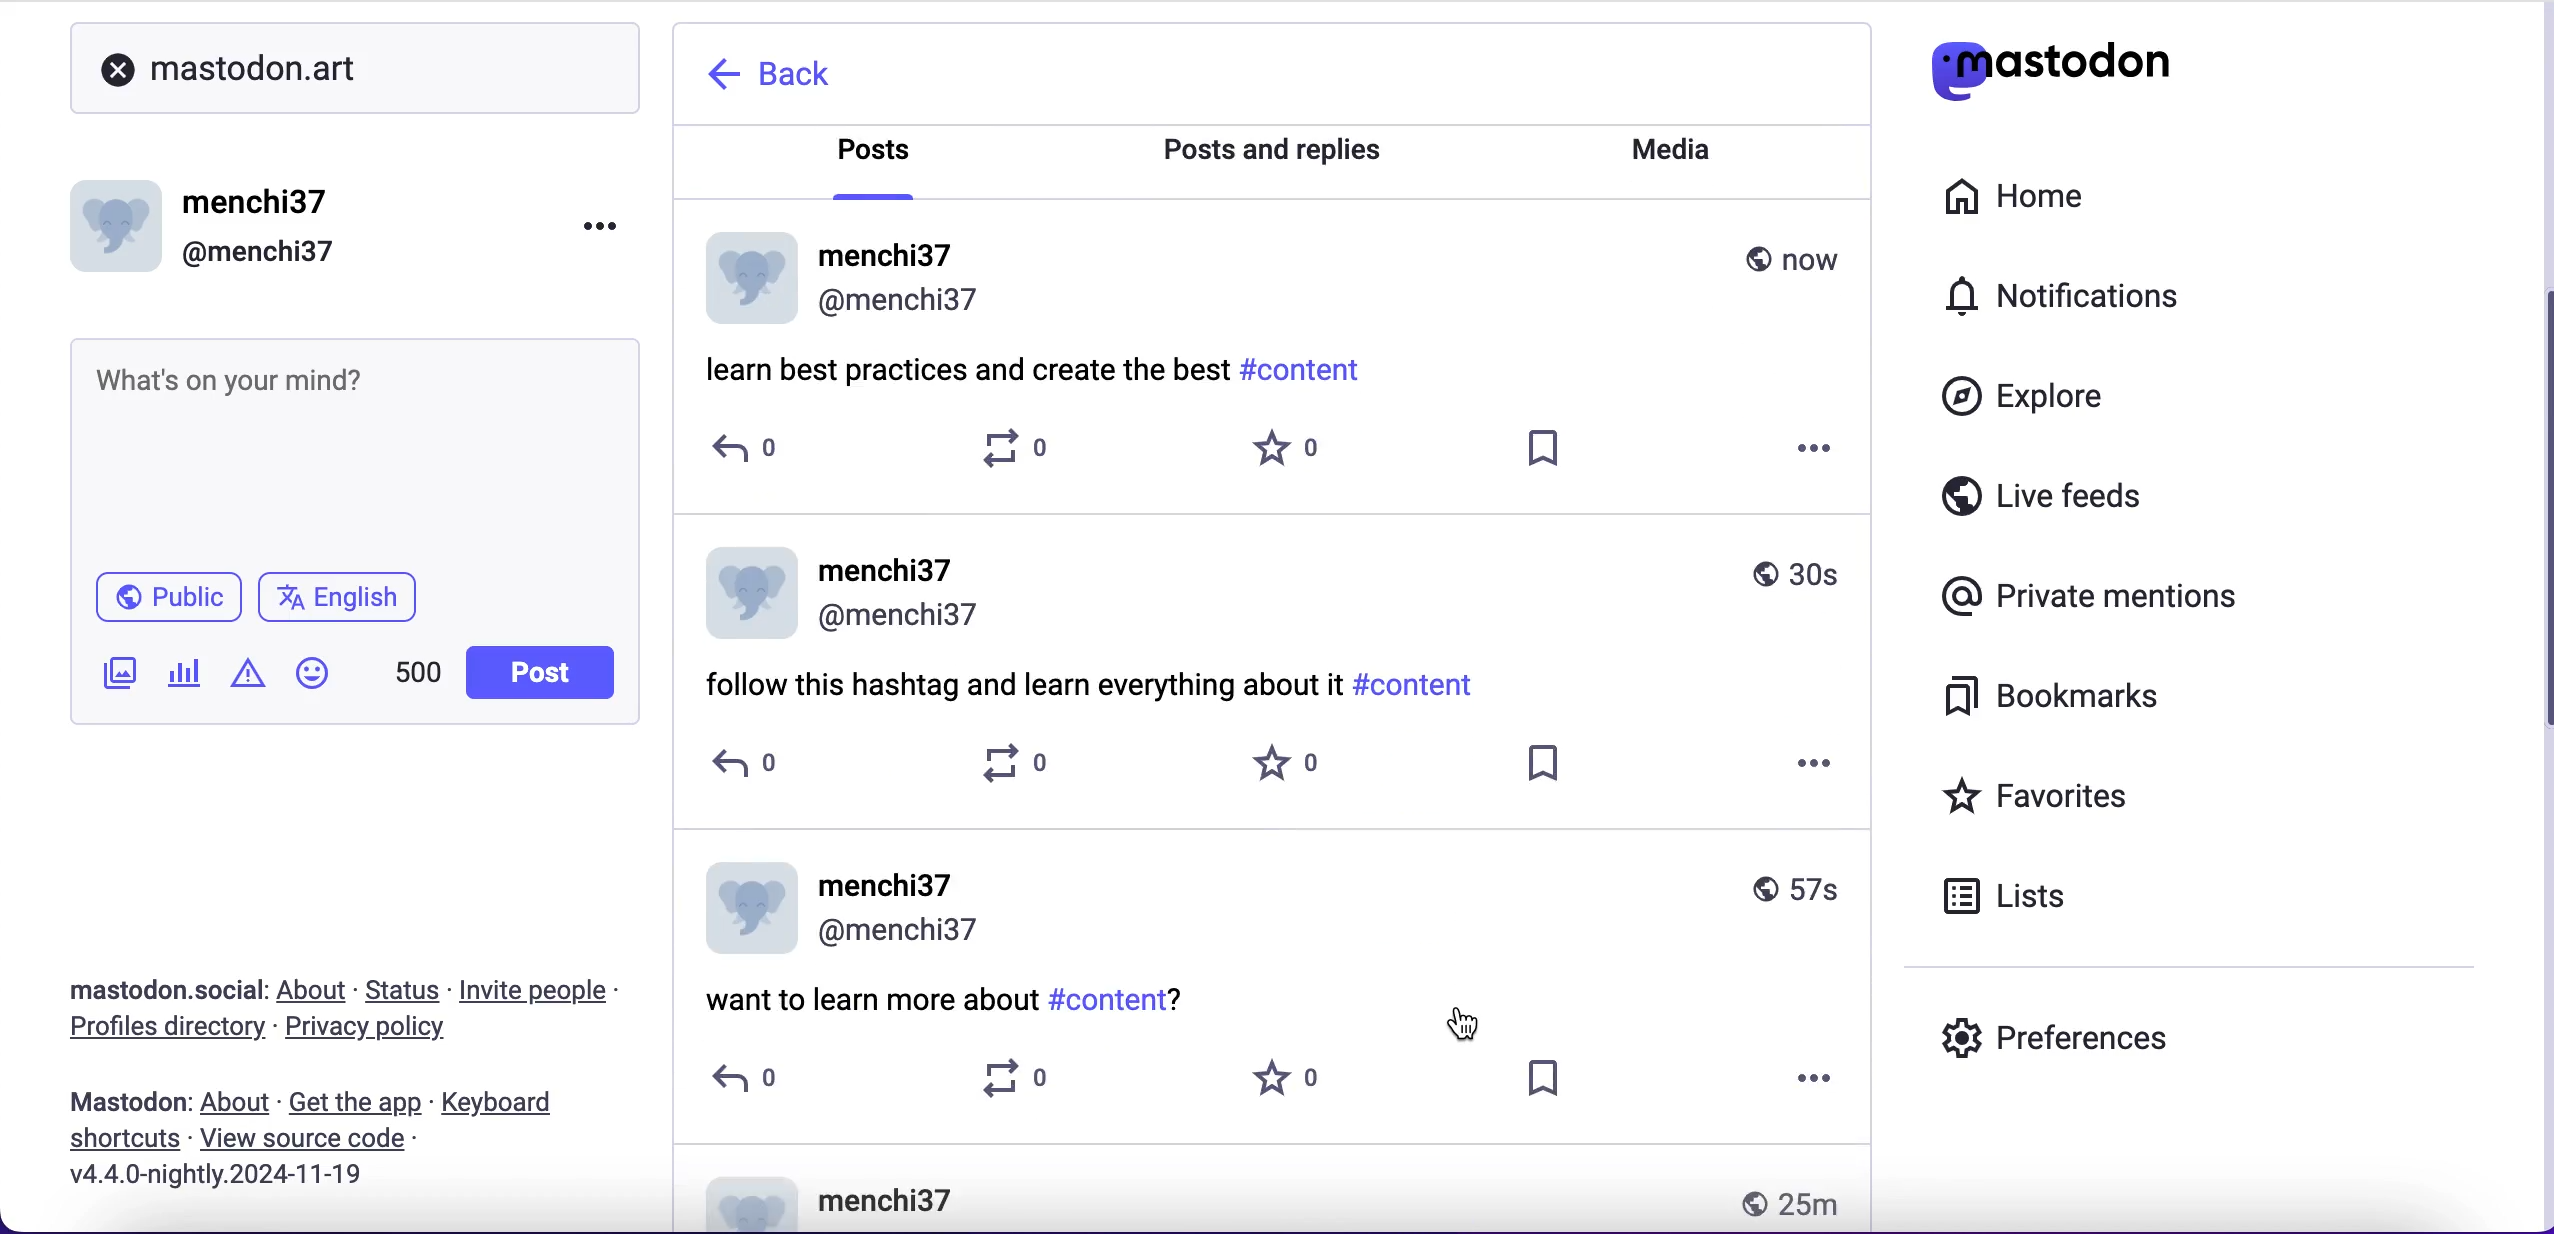 The width and height of the screenshot is (2554, 1234). Describe the element at coordinates (120, 1137) in the screenshot. I see `shortcuts` at that location.